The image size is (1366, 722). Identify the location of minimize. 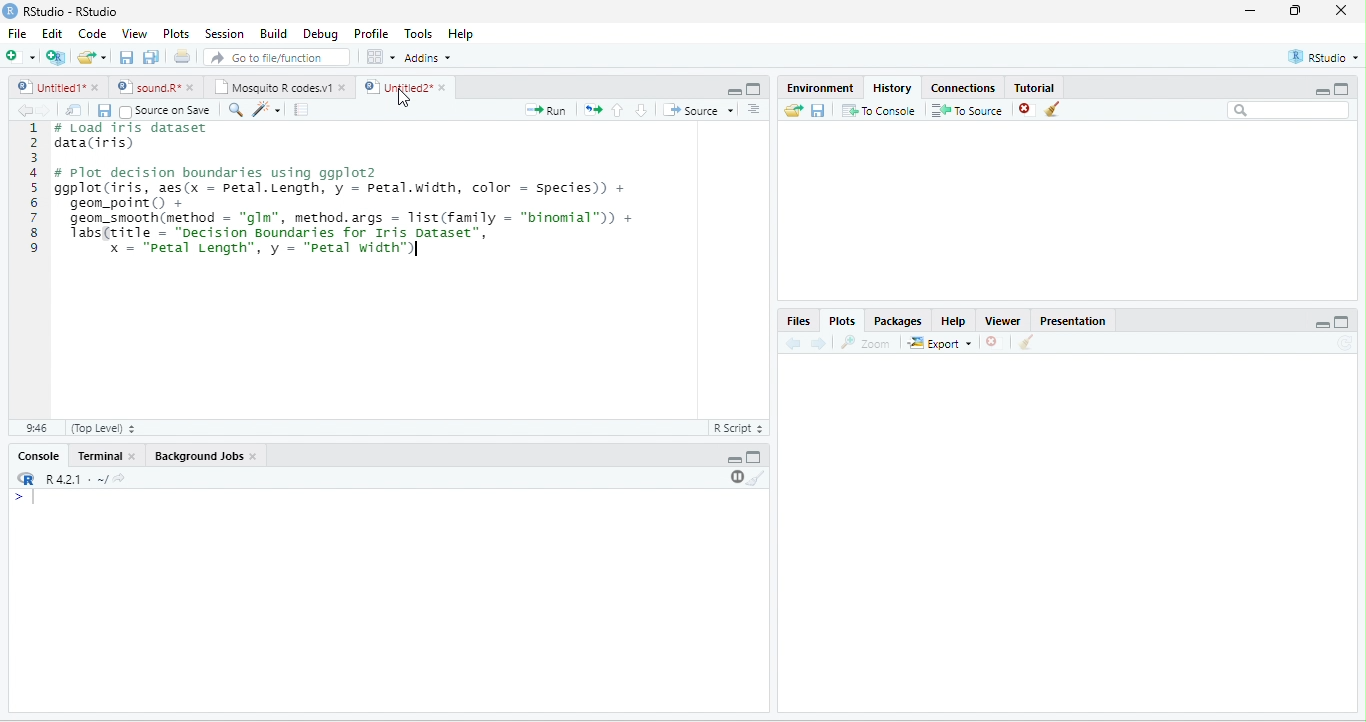
(734, 92).